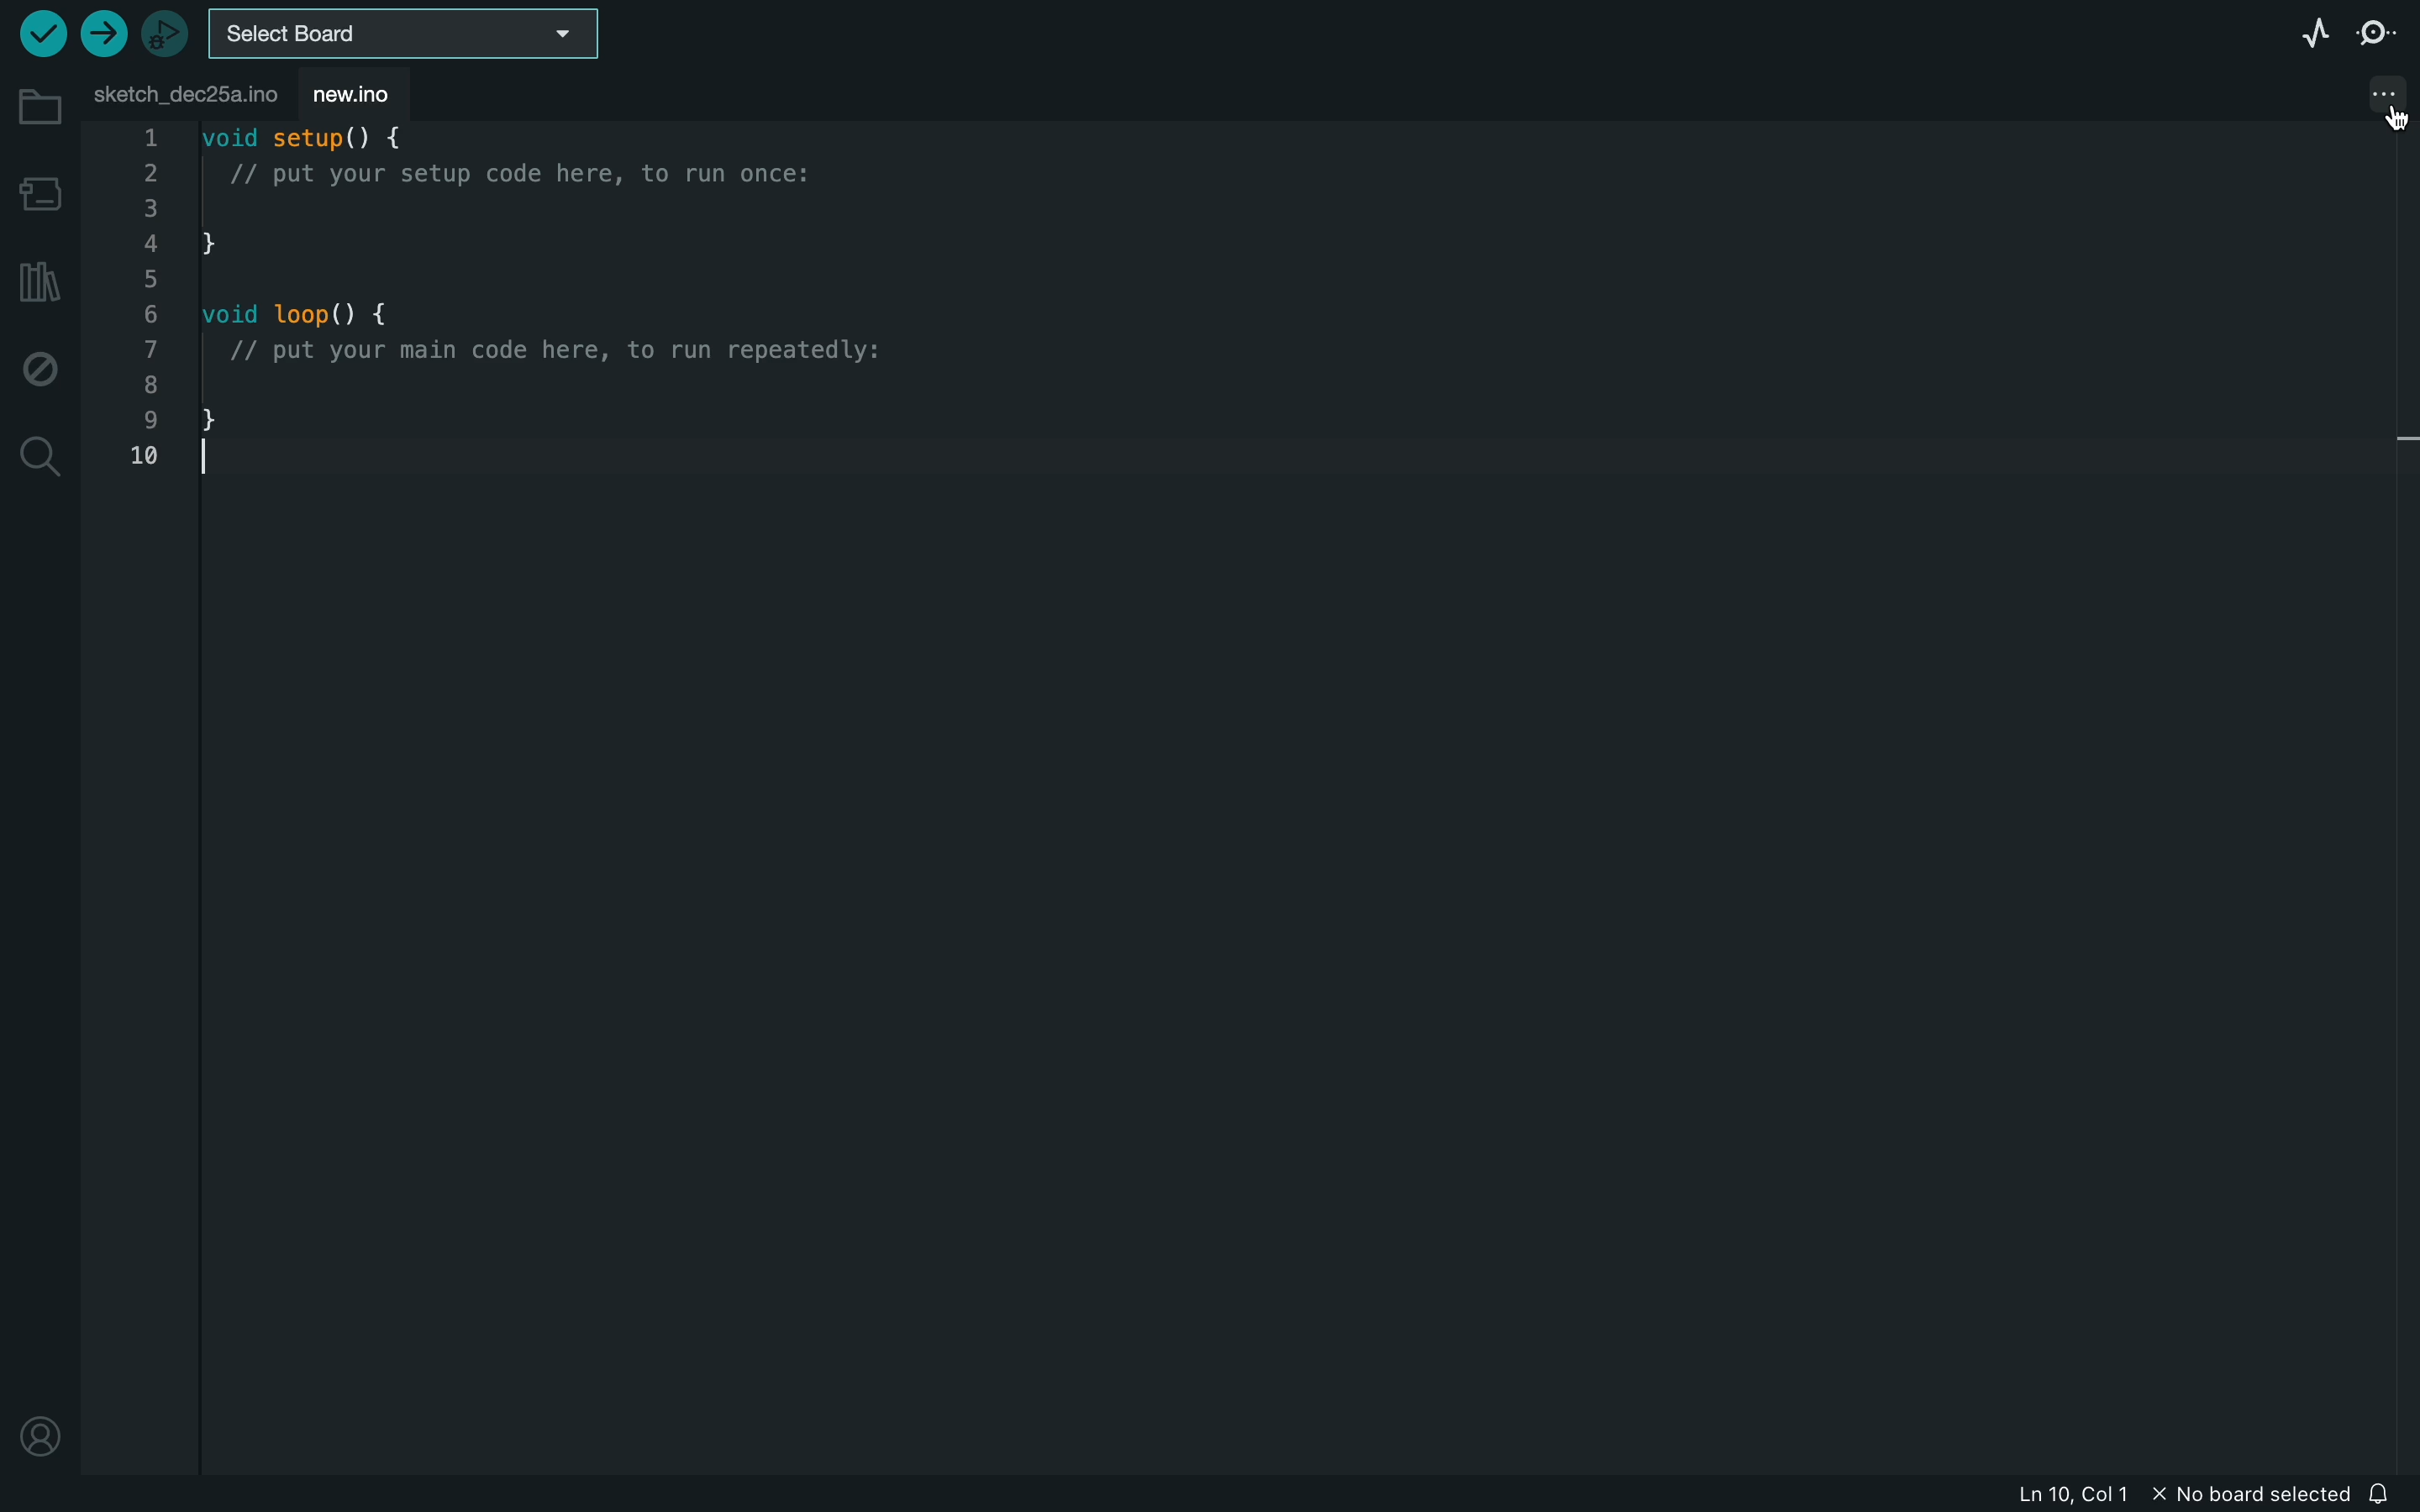  What do you see at coordinates (40, 1430) in the screenshot?
I see `profile` at bounding box center [40, 1430].